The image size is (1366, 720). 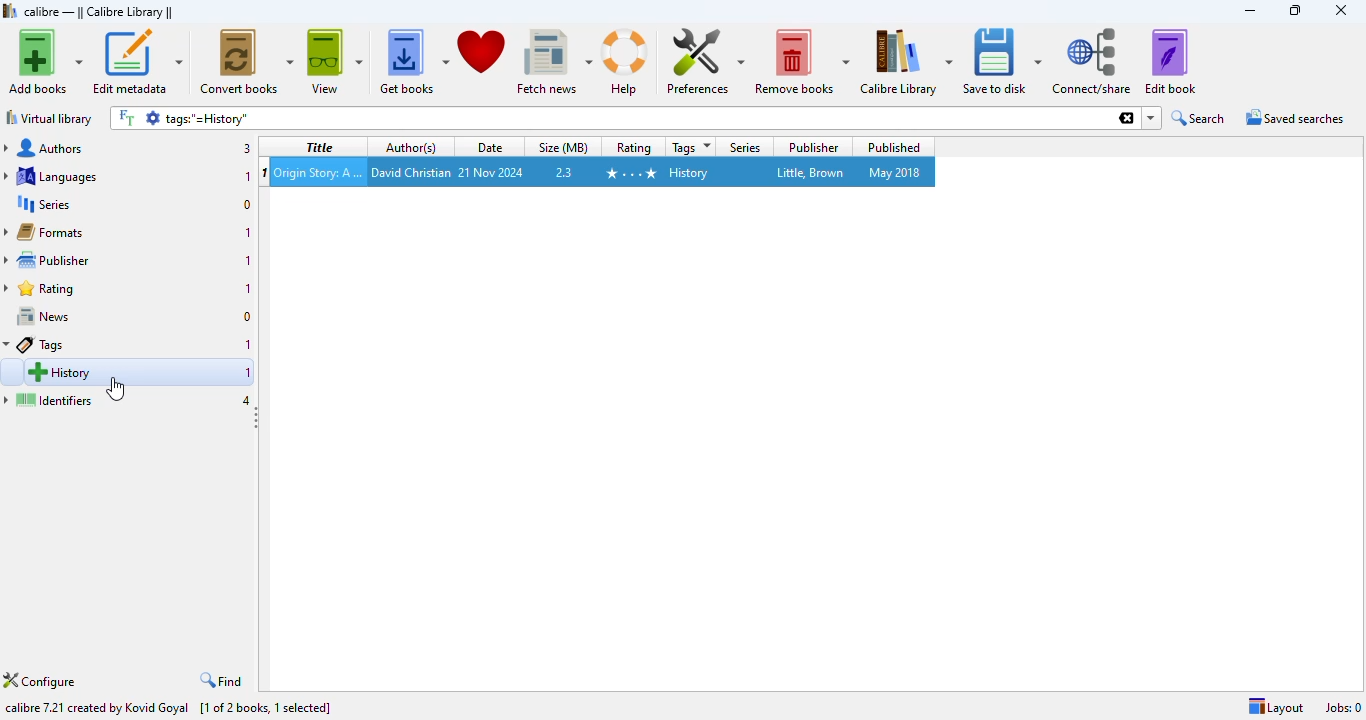 What do you see at coordinates (249, 375) in the screenshot?
I see `1` at bounding box center [249, 375].